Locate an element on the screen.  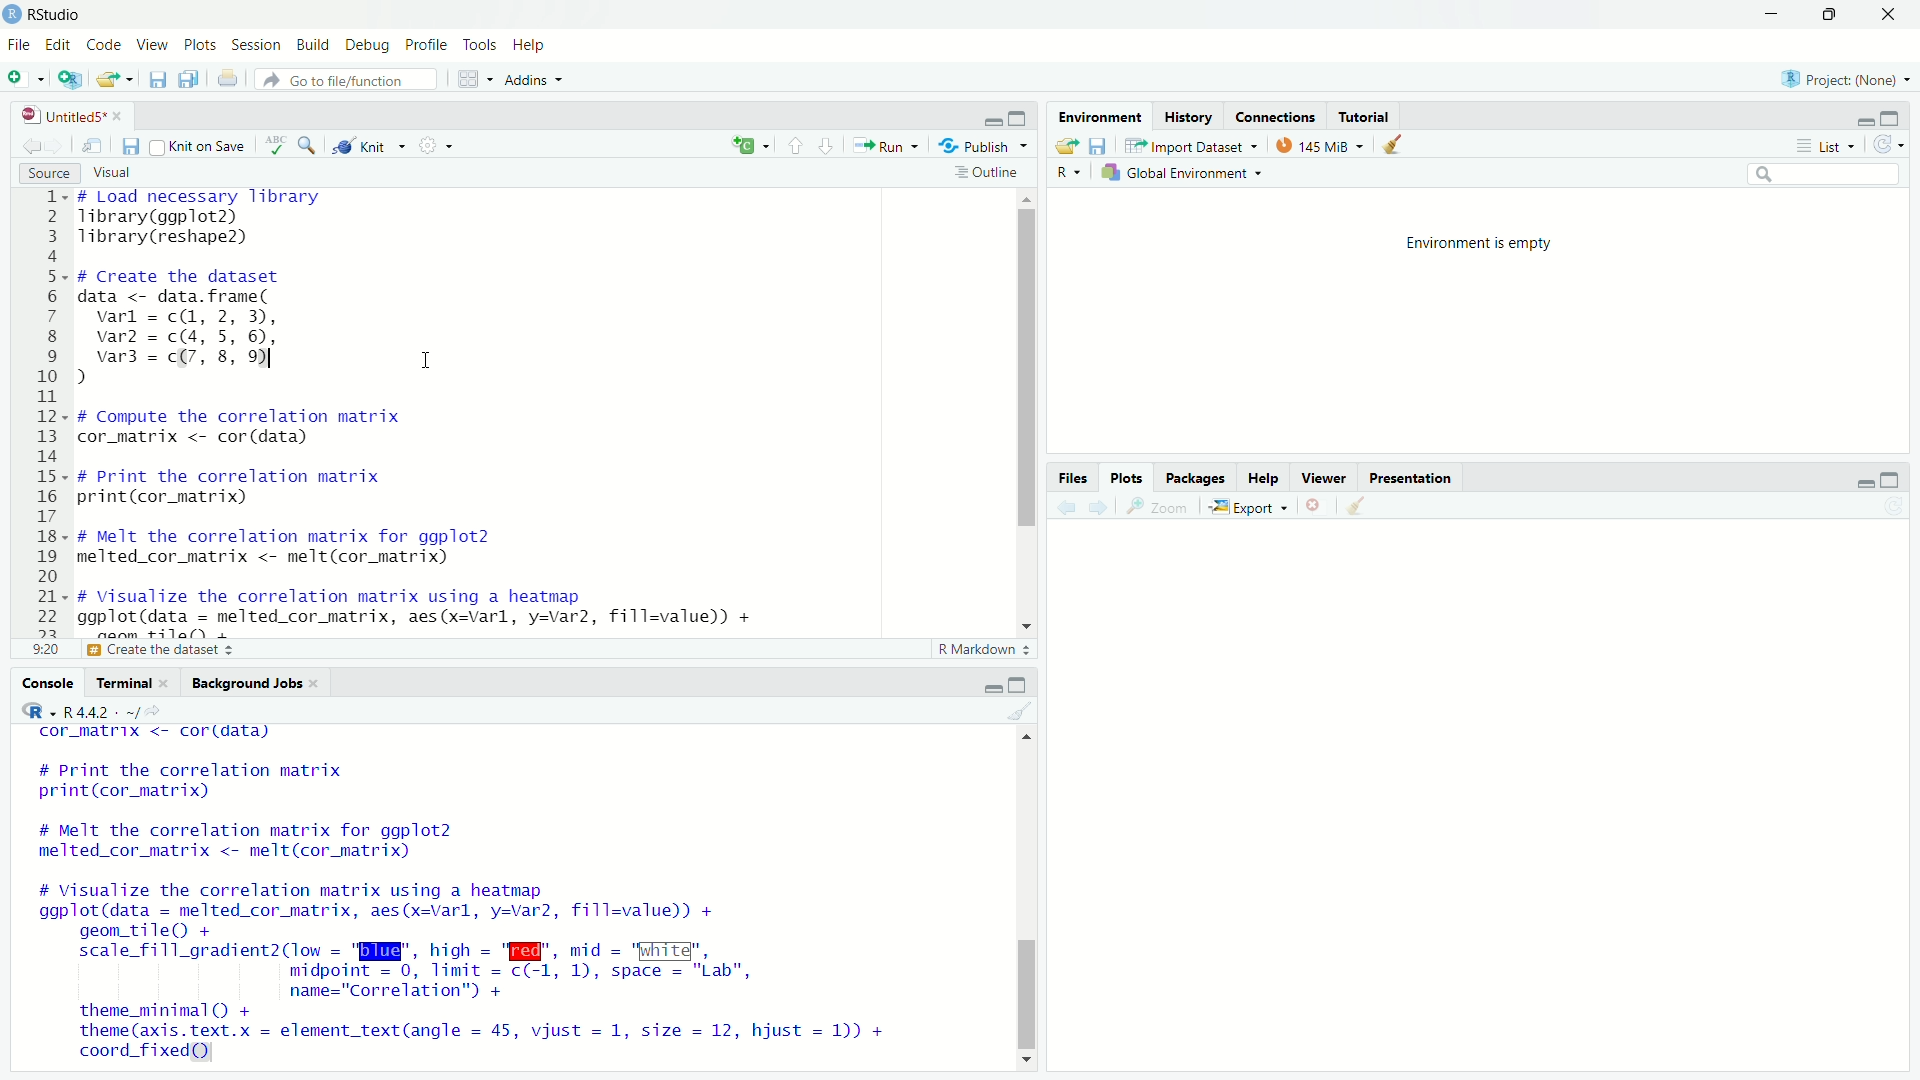
publish is located at coordinates (982, 146).